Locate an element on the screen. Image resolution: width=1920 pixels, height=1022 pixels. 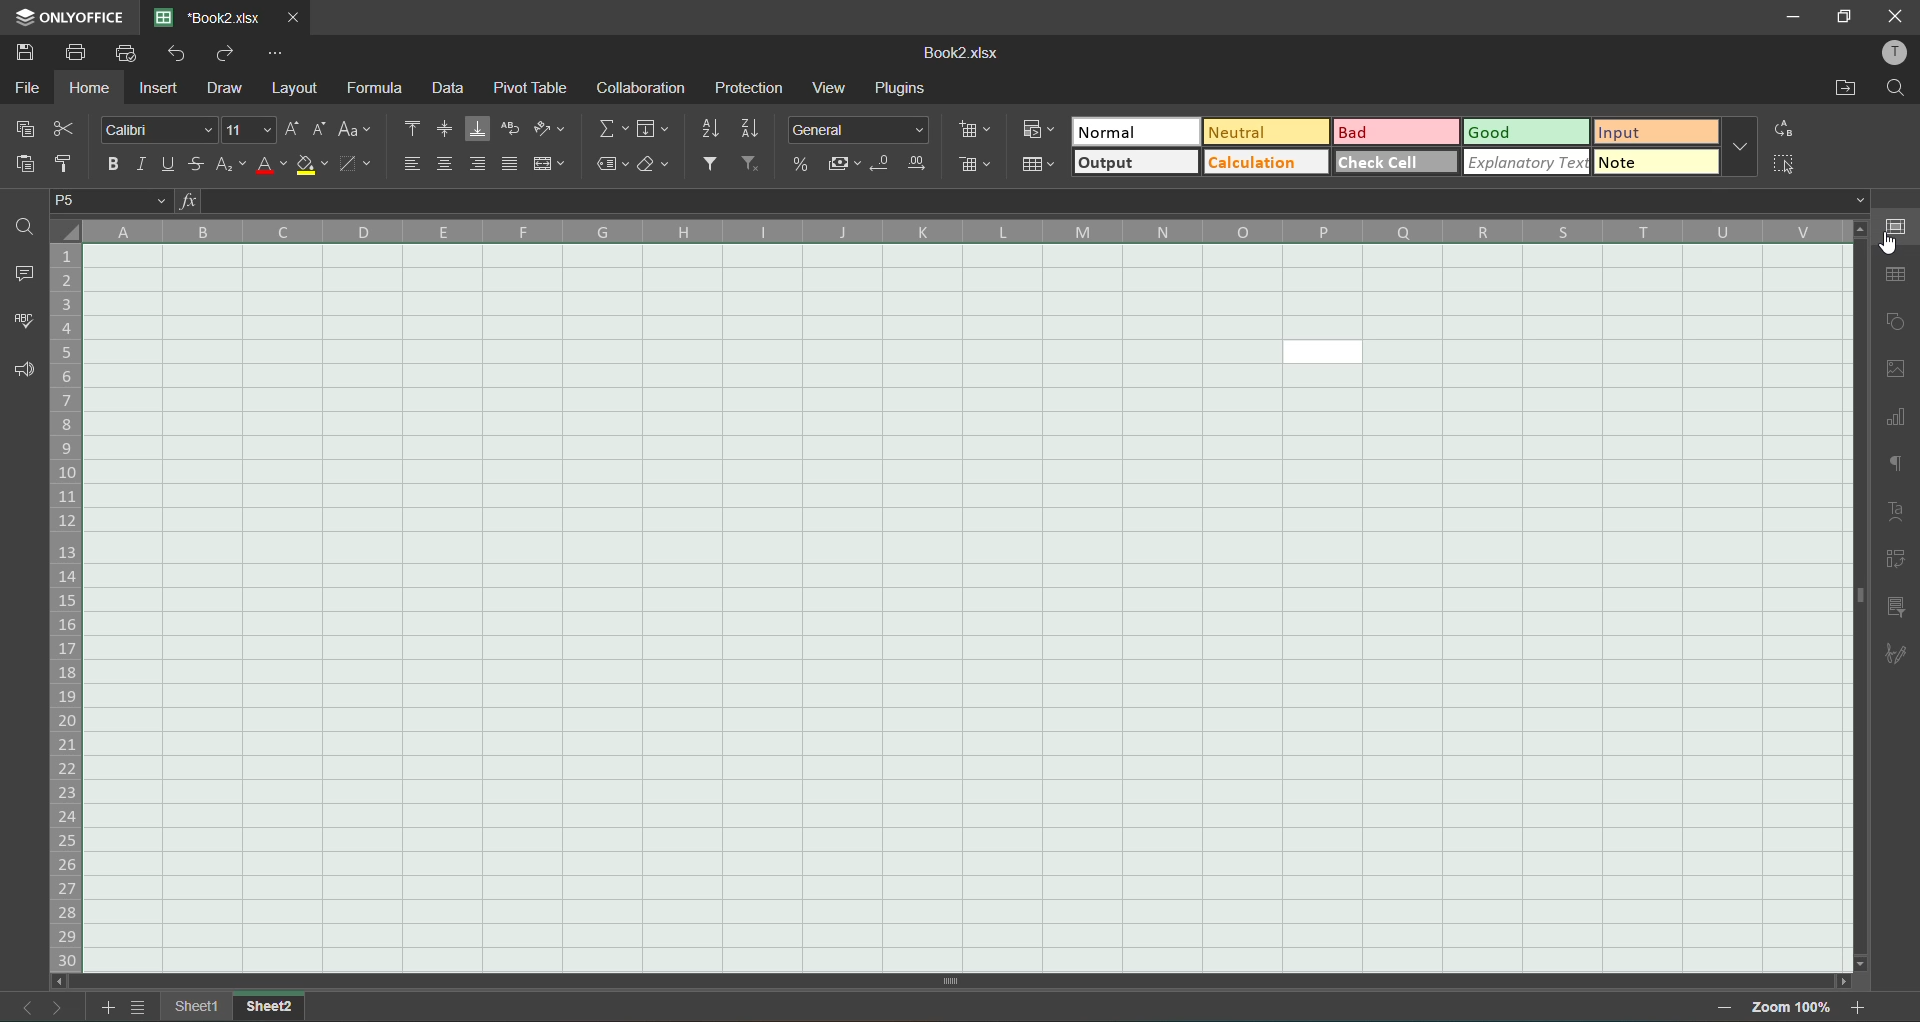
merge and center is located at coordinates (551, 165).